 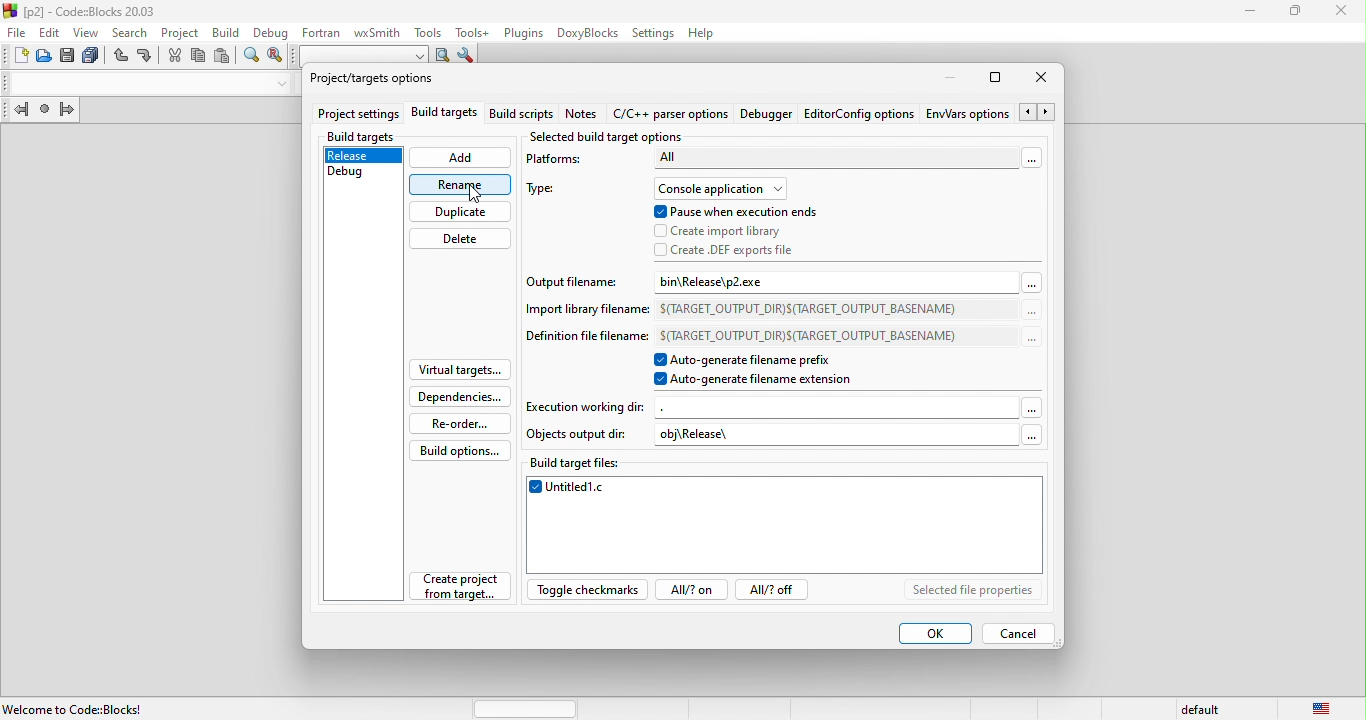 I want to click on env\ars option, so click(x=967, y=113).